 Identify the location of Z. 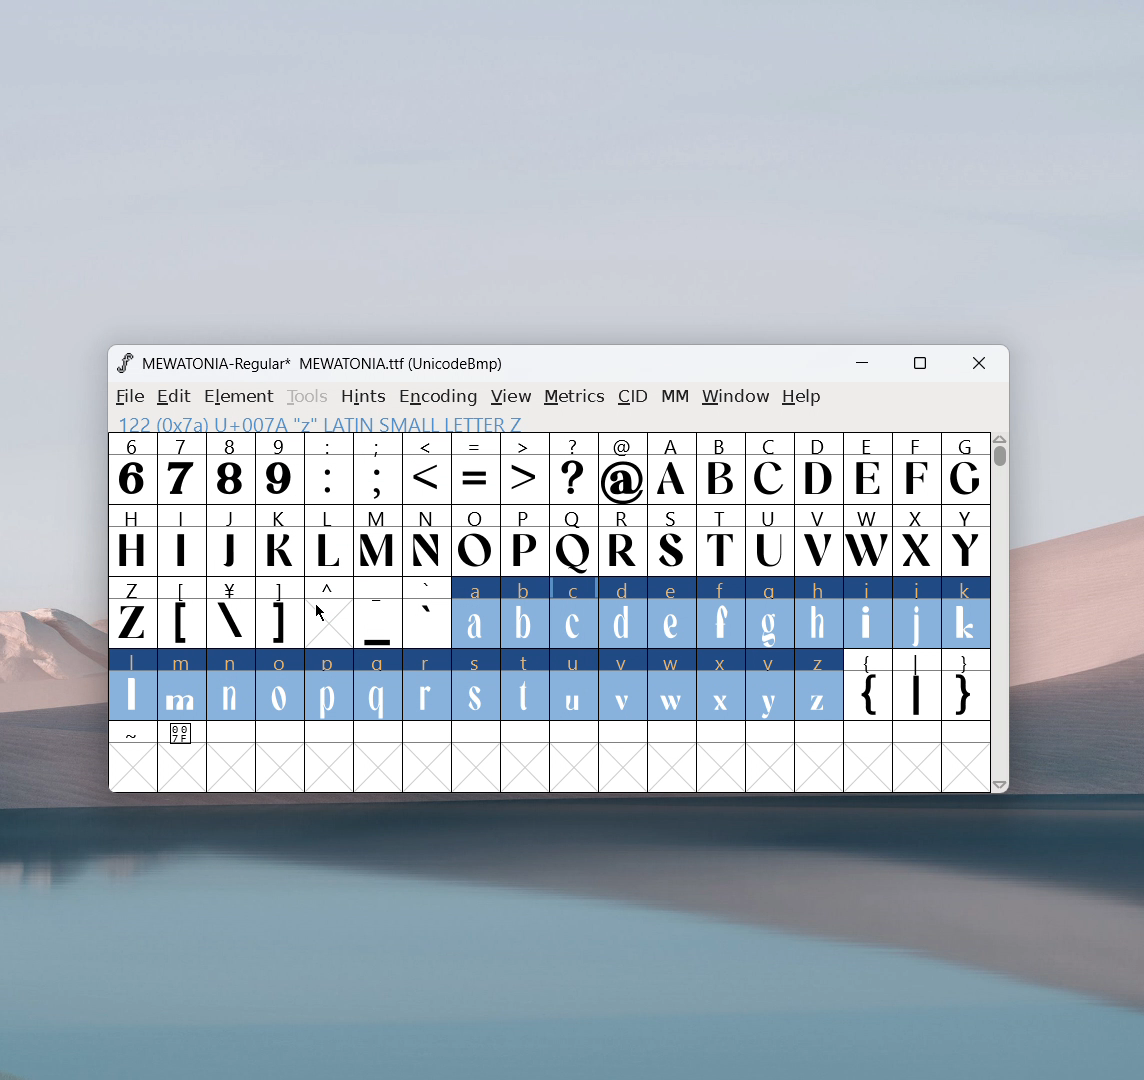
(131, 611).